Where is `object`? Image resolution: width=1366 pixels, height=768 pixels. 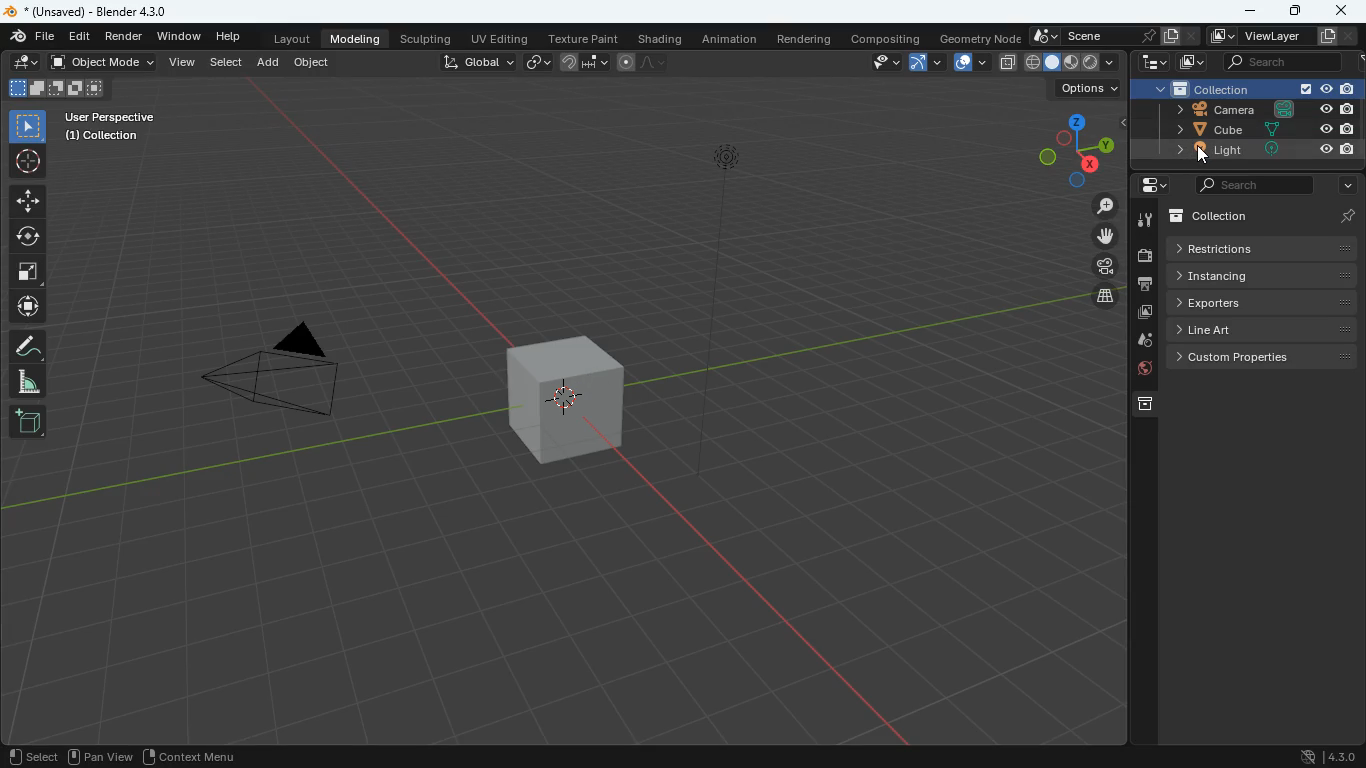
object is located at coordinates (317, 66).